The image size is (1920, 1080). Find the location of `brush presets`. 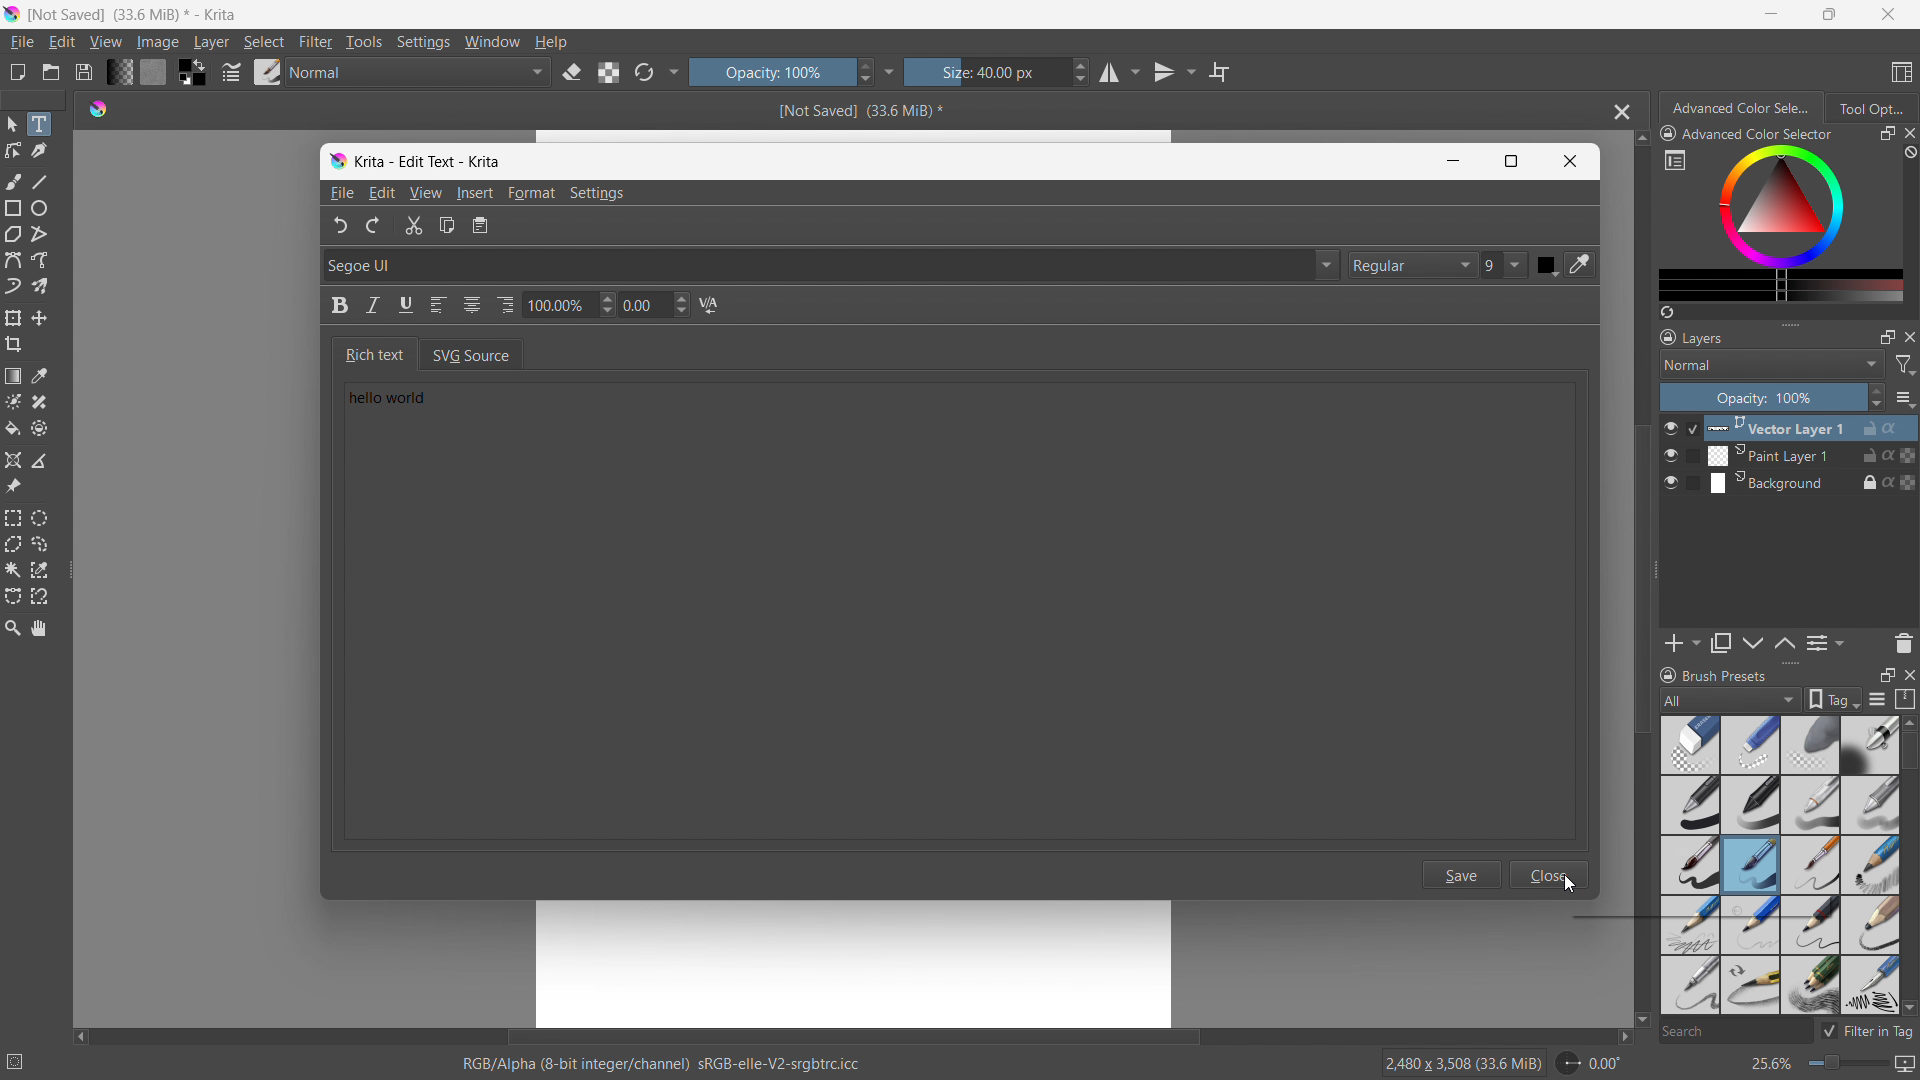

brush presets is located at coordinates (268, 71).